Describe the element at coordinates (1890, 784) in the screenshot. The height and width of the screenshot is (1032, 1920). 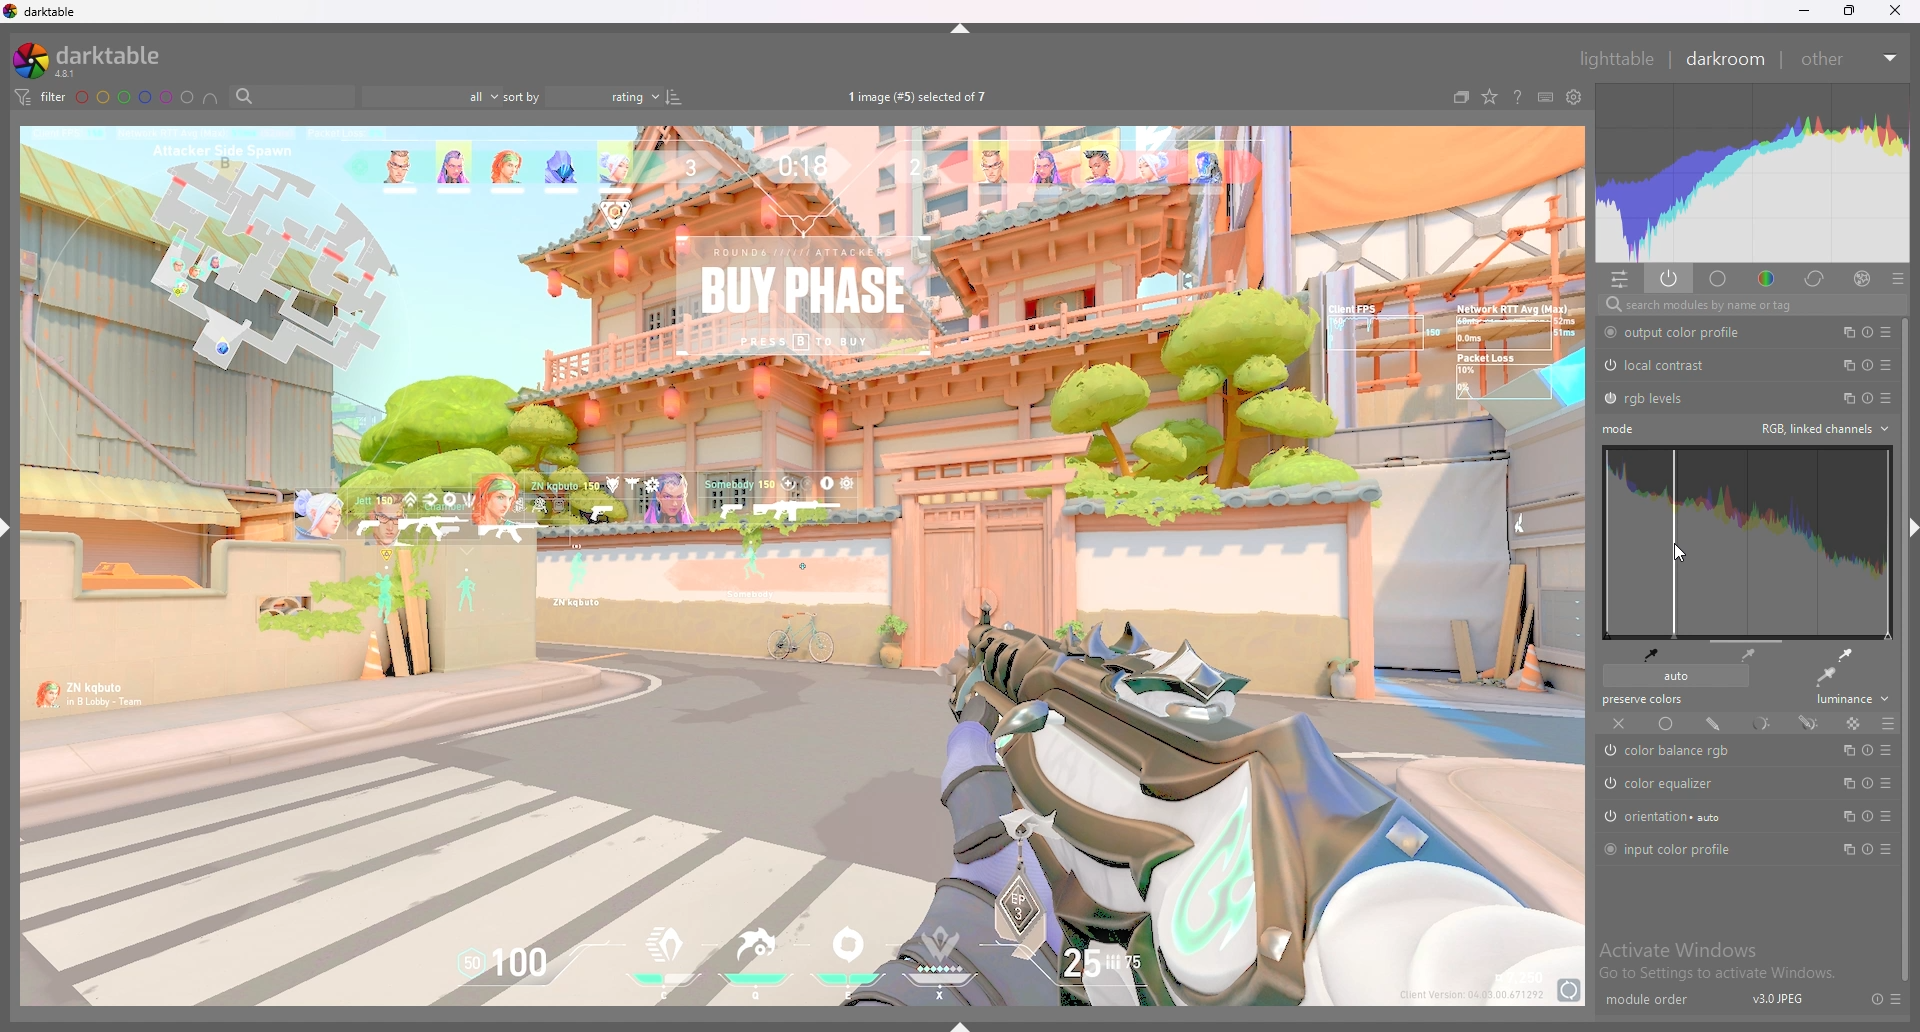
I see `presets` at that location.